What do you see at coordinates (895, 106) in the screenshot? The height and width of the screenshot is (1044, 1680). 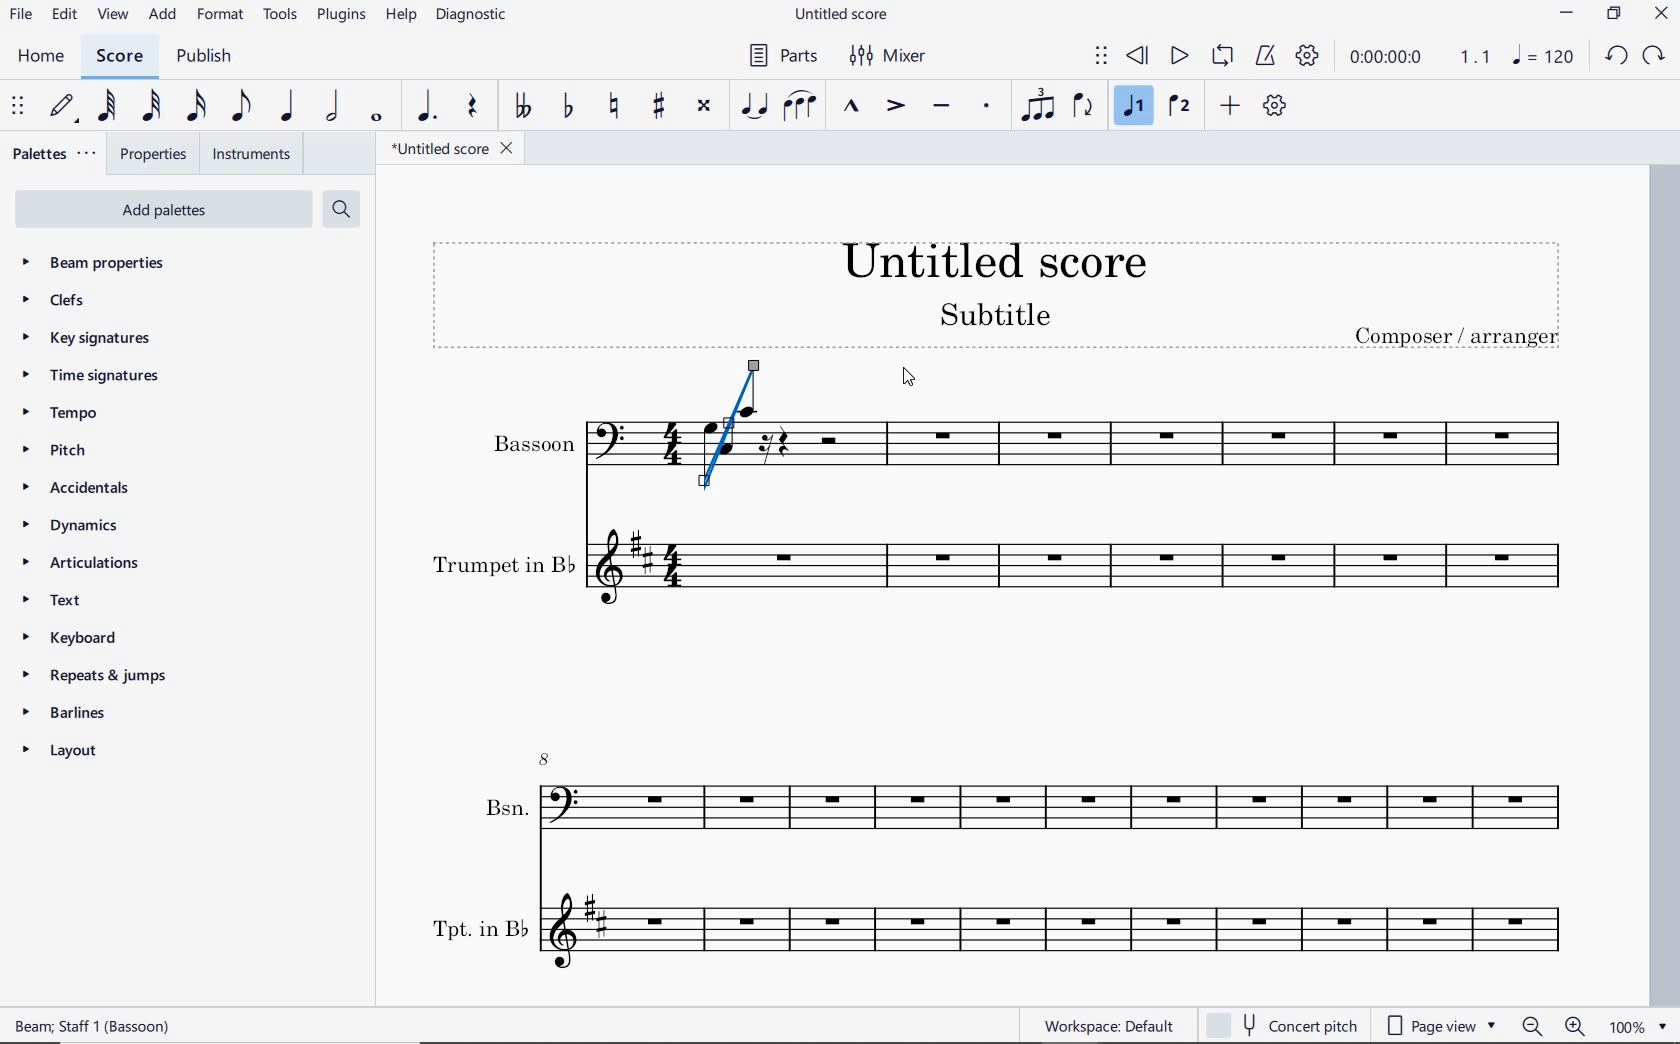 I see `accent` at bounding box center [895, 106].